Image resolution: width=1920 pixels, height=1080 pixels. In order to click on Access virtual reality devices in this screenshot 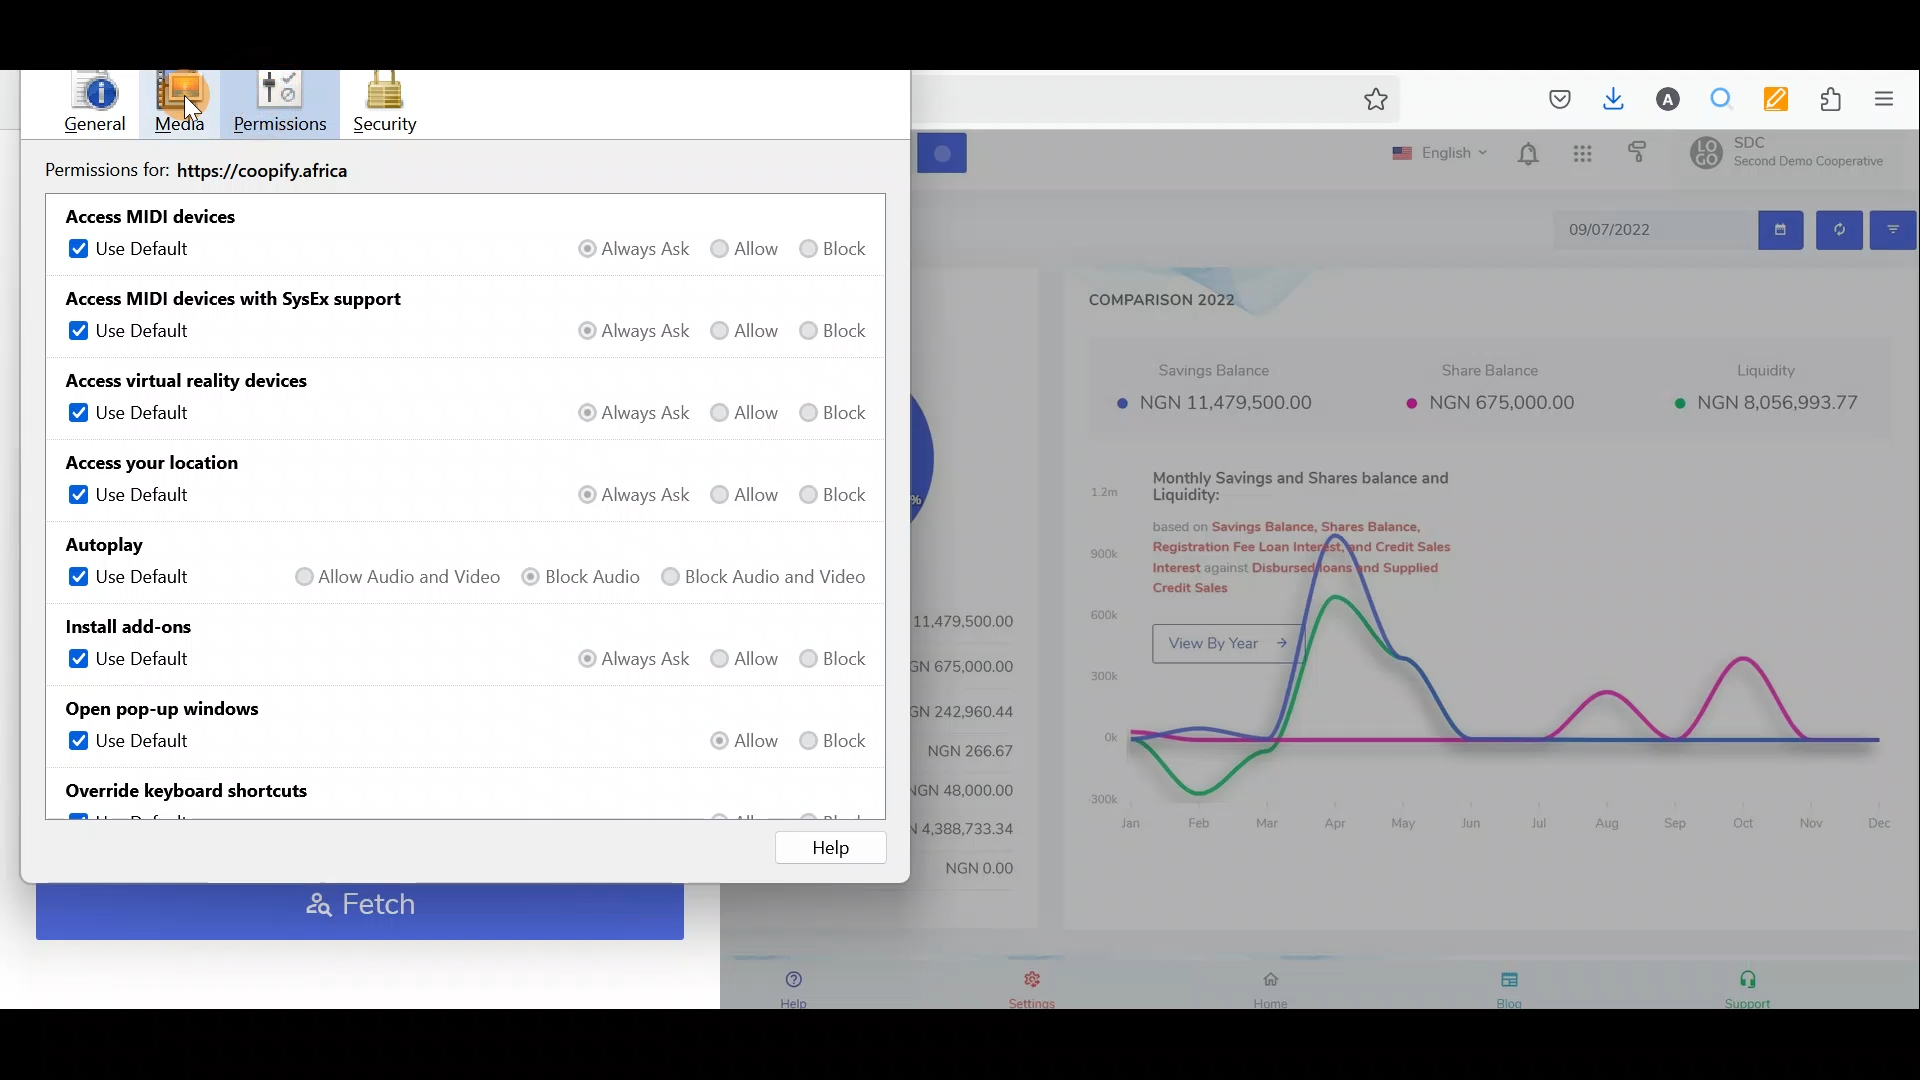, I will do `click(181, 381)`.